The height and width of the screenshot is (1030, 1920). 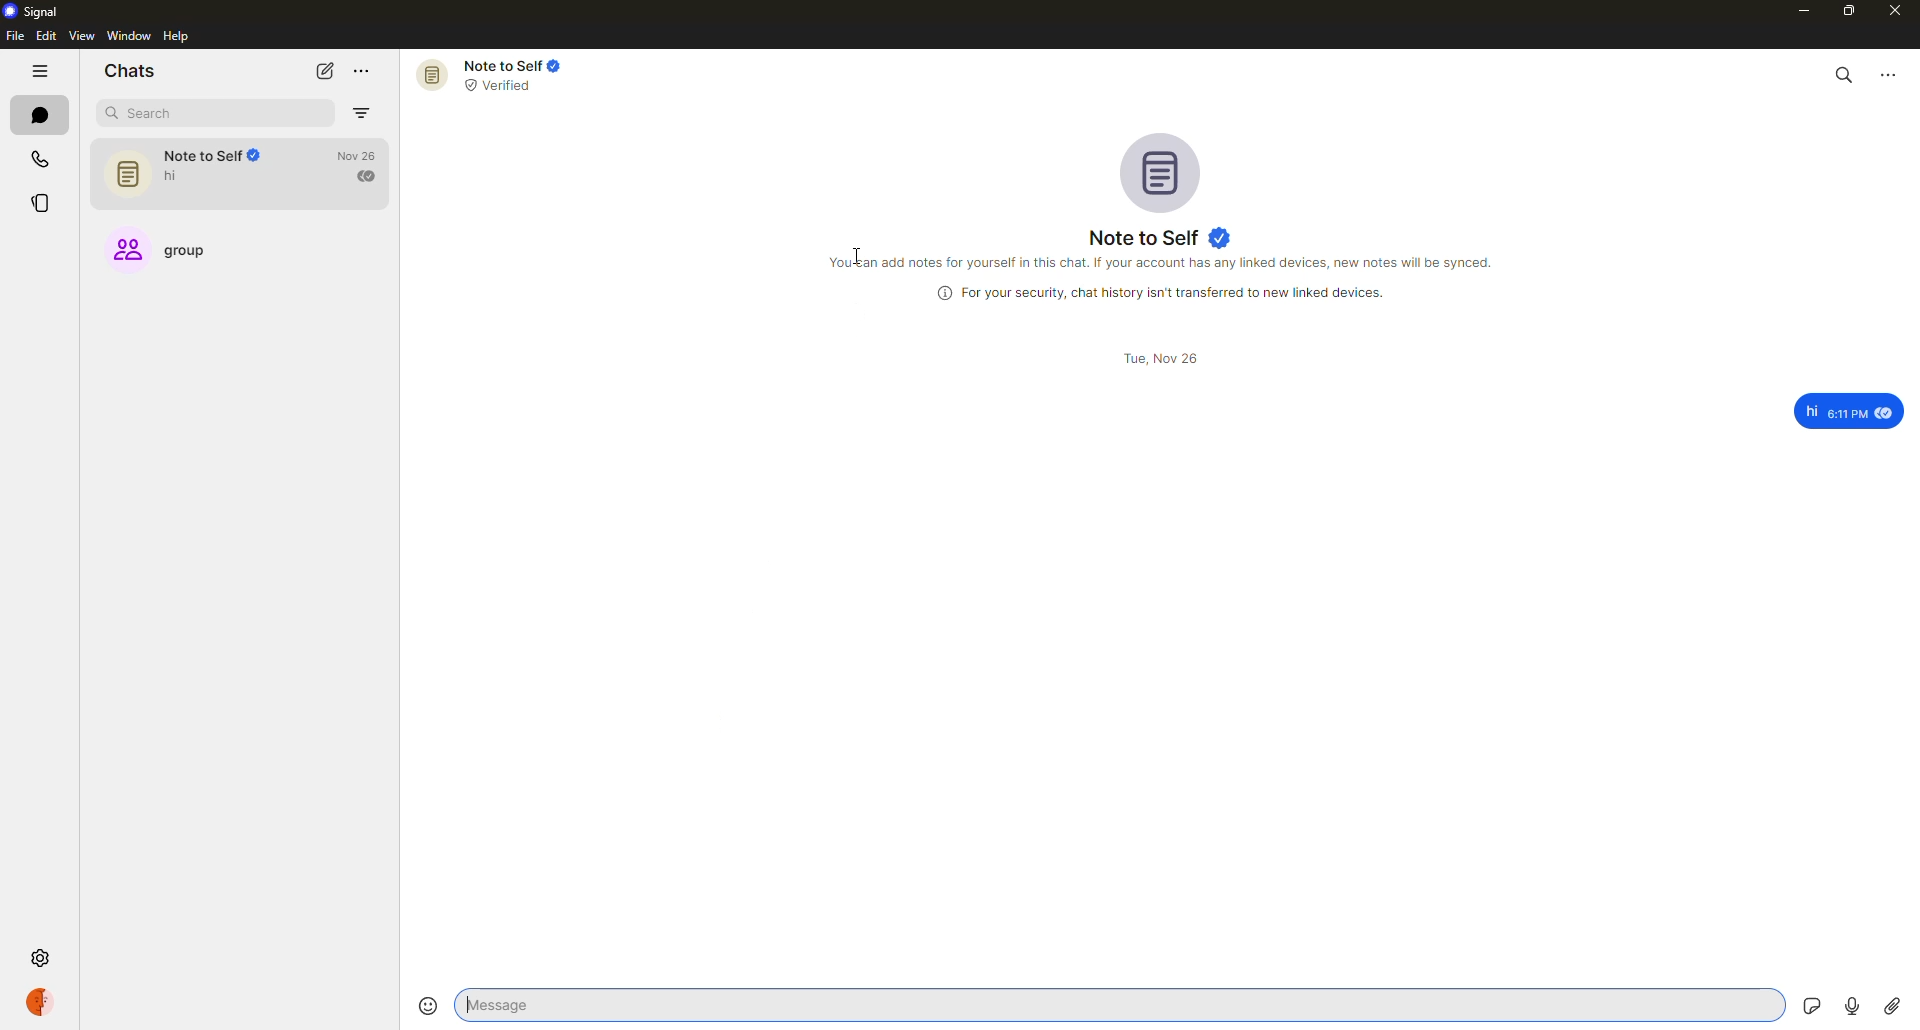 I want to click on calls, so click(x=40, y=159).